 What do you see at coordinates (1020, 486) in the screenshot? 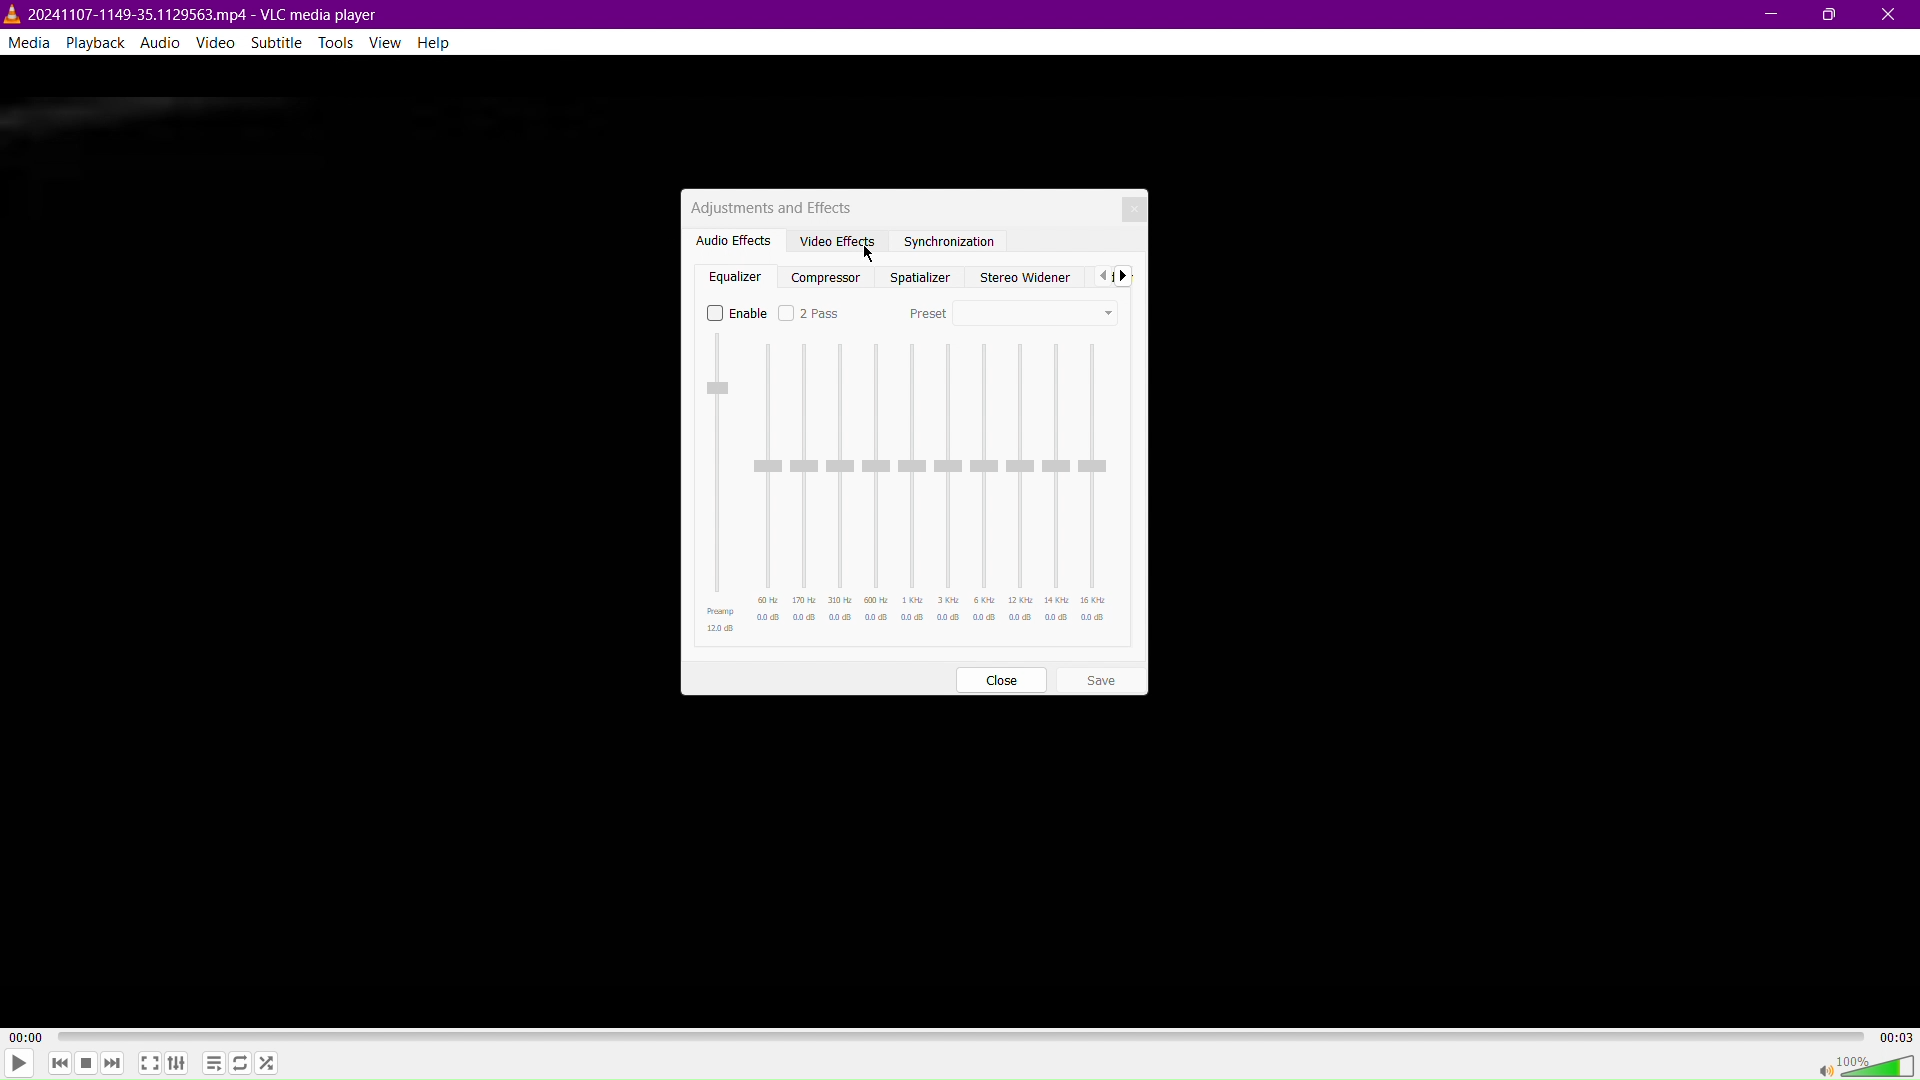
I see `12 KHz Equalizer` at bounding box center [1020, 486].